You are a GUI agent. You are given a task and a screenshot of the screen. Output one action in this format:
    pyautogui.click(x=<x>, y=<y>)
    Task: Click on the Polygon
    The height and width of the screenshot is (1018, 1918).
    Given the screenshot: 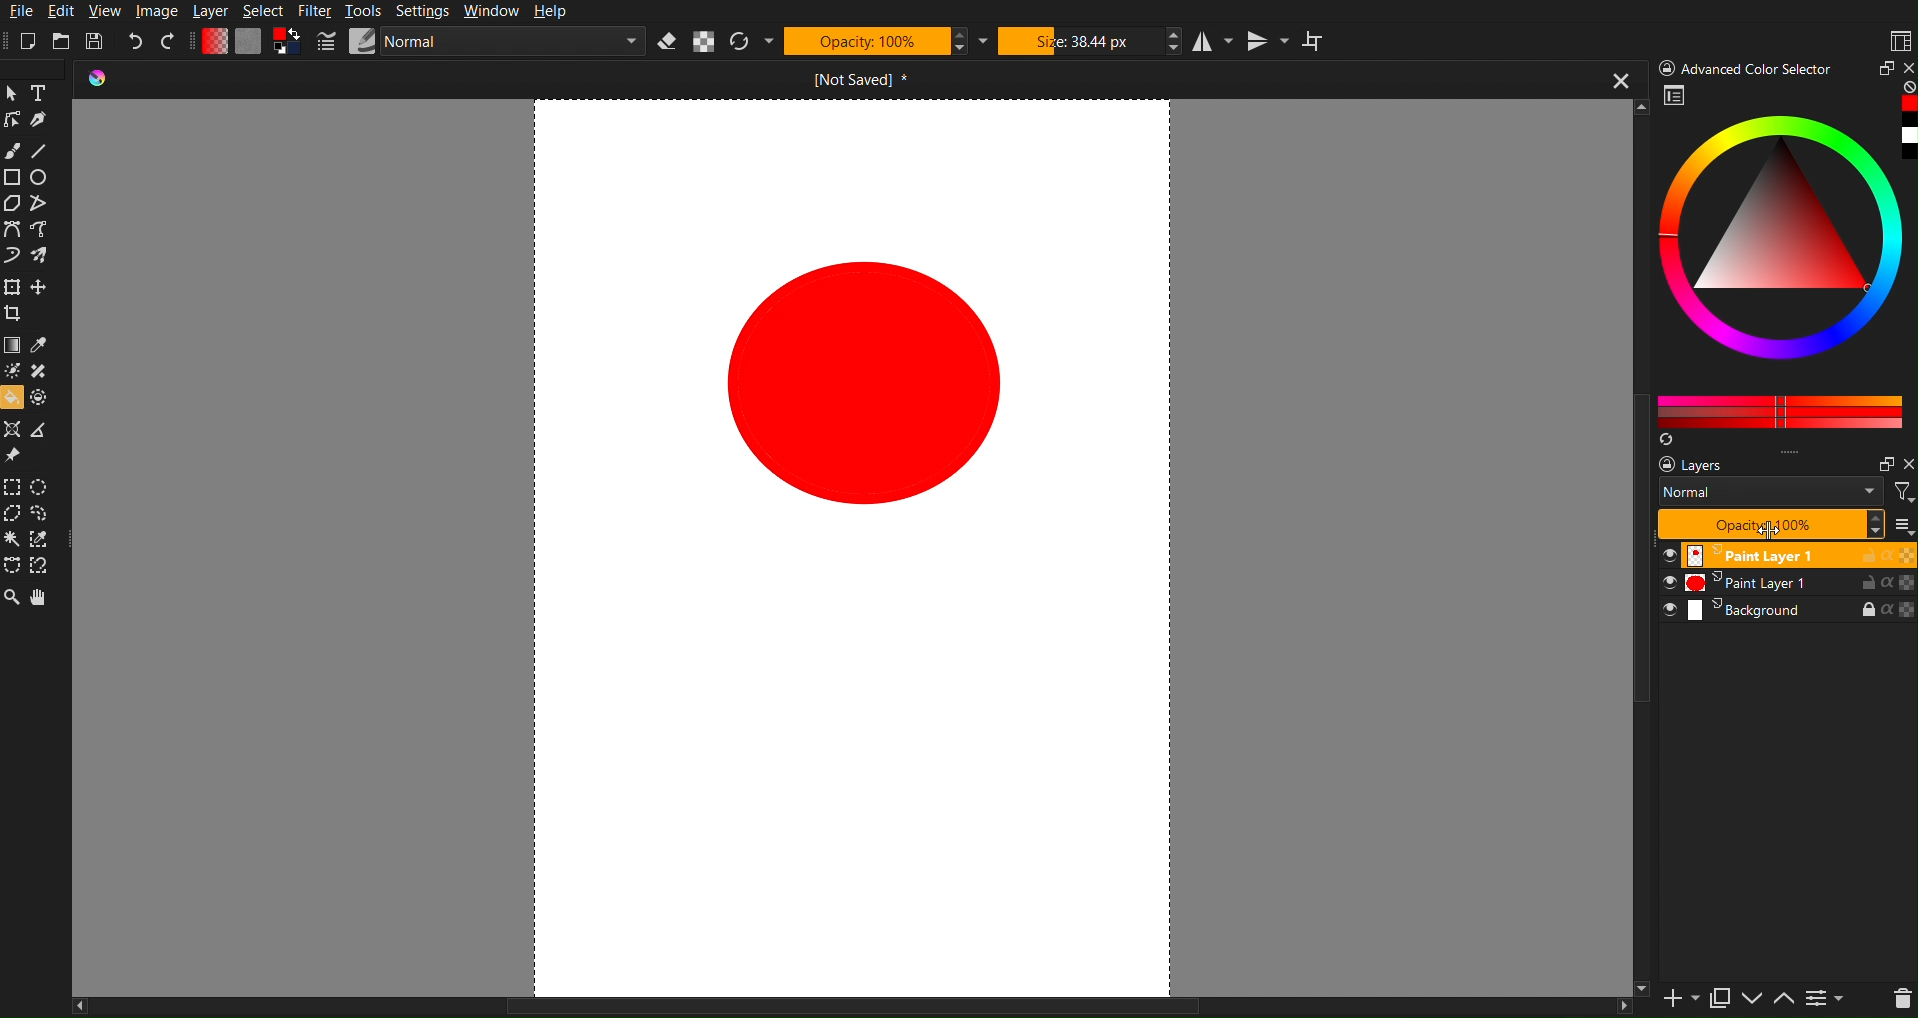 What is the action you would take?
    pyautogui.click(x=13, y=203)
    